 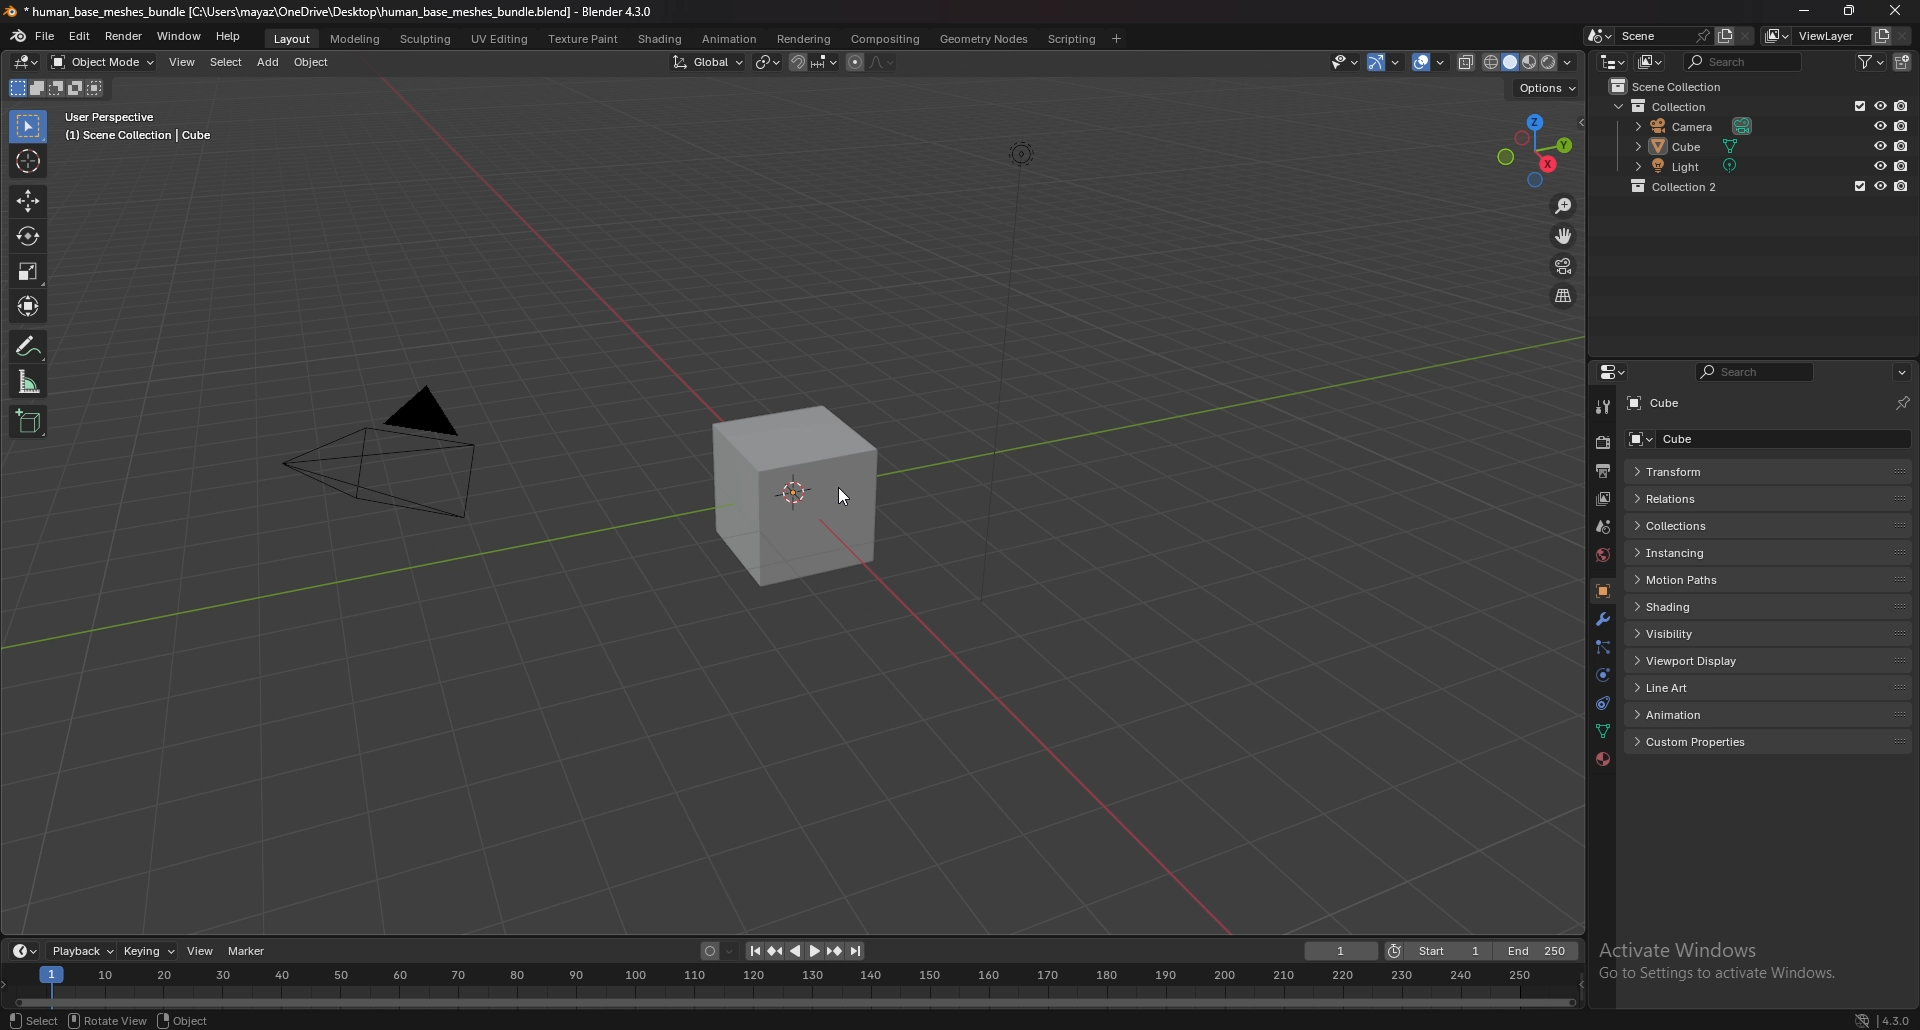 I want to click on file, so click(x=46, y=37).